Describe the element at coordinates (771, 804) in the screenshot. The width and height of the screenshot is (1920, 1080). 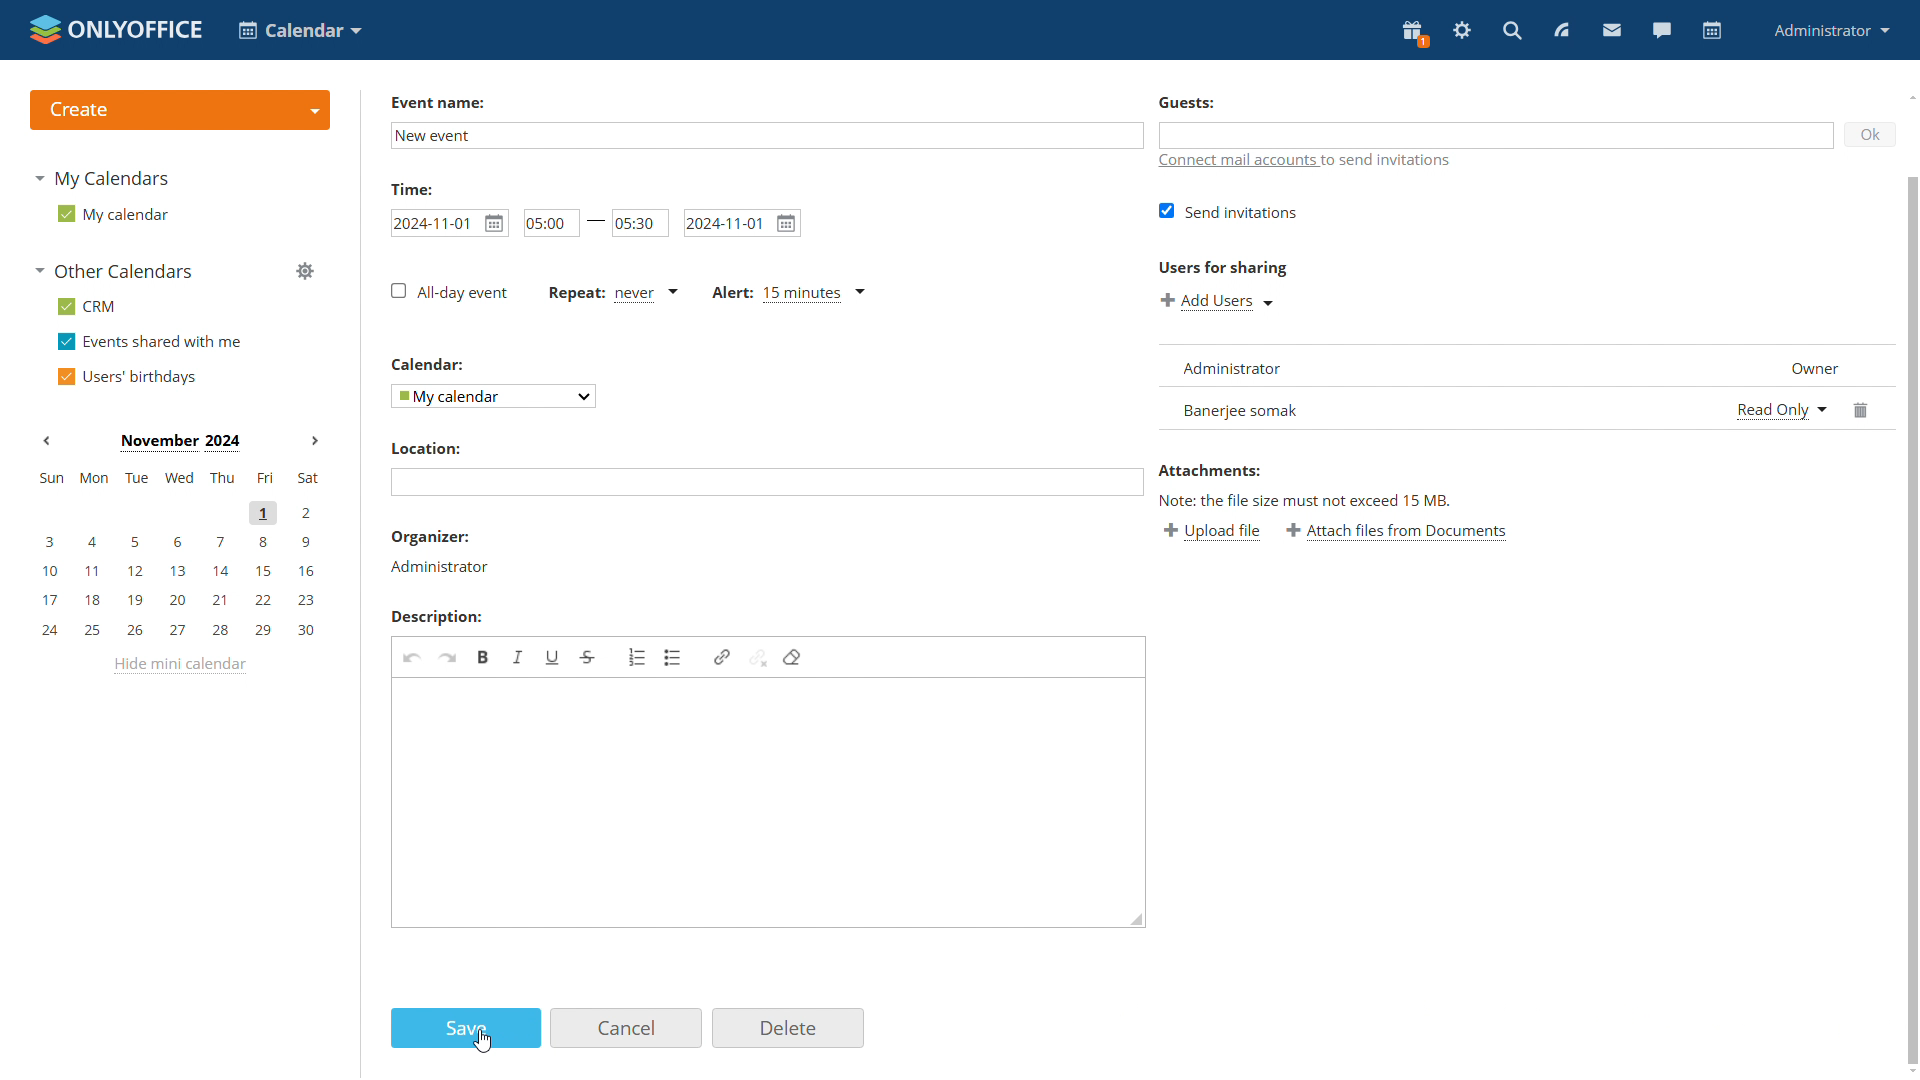
I see `Edit description` at that location.